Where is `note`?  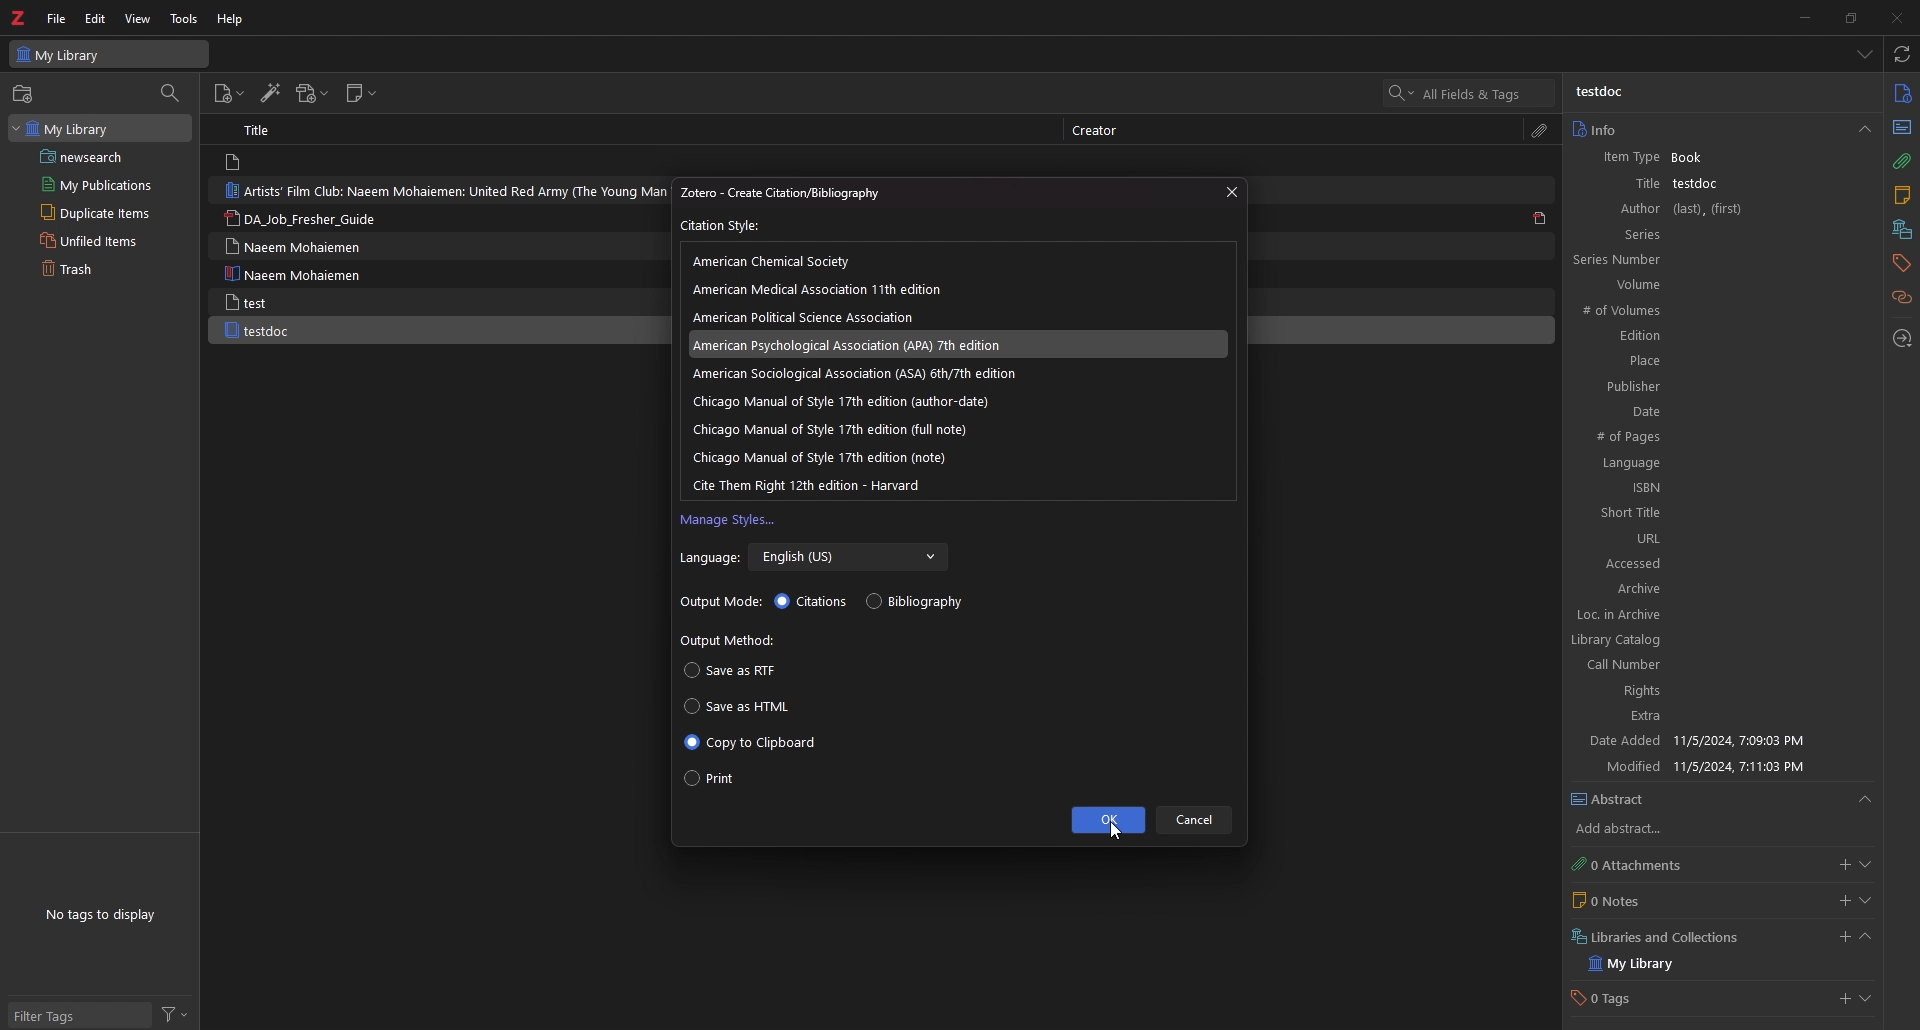
note is located at coordinates (1901, 198).